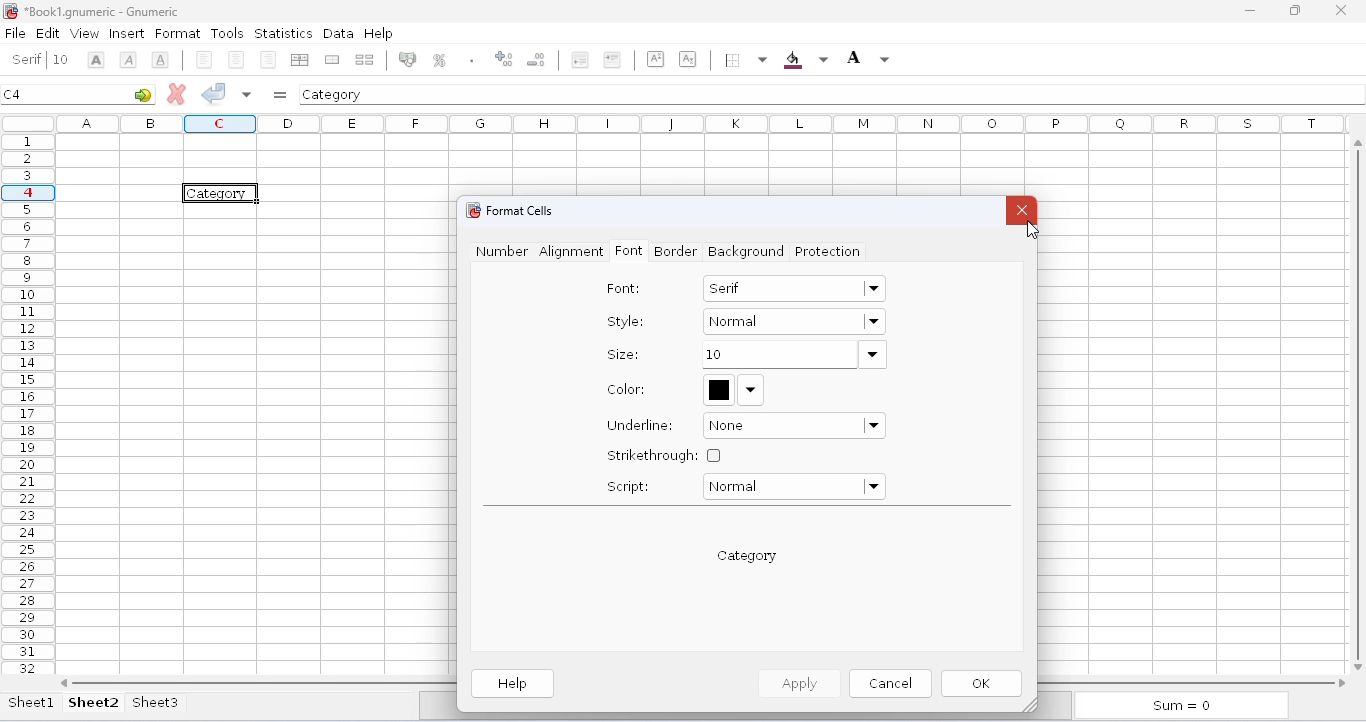 This screenshot has width=1366, height=722. Describe the element at coordinates (890, 682) in the screenshot. I see `cancel` at that location.